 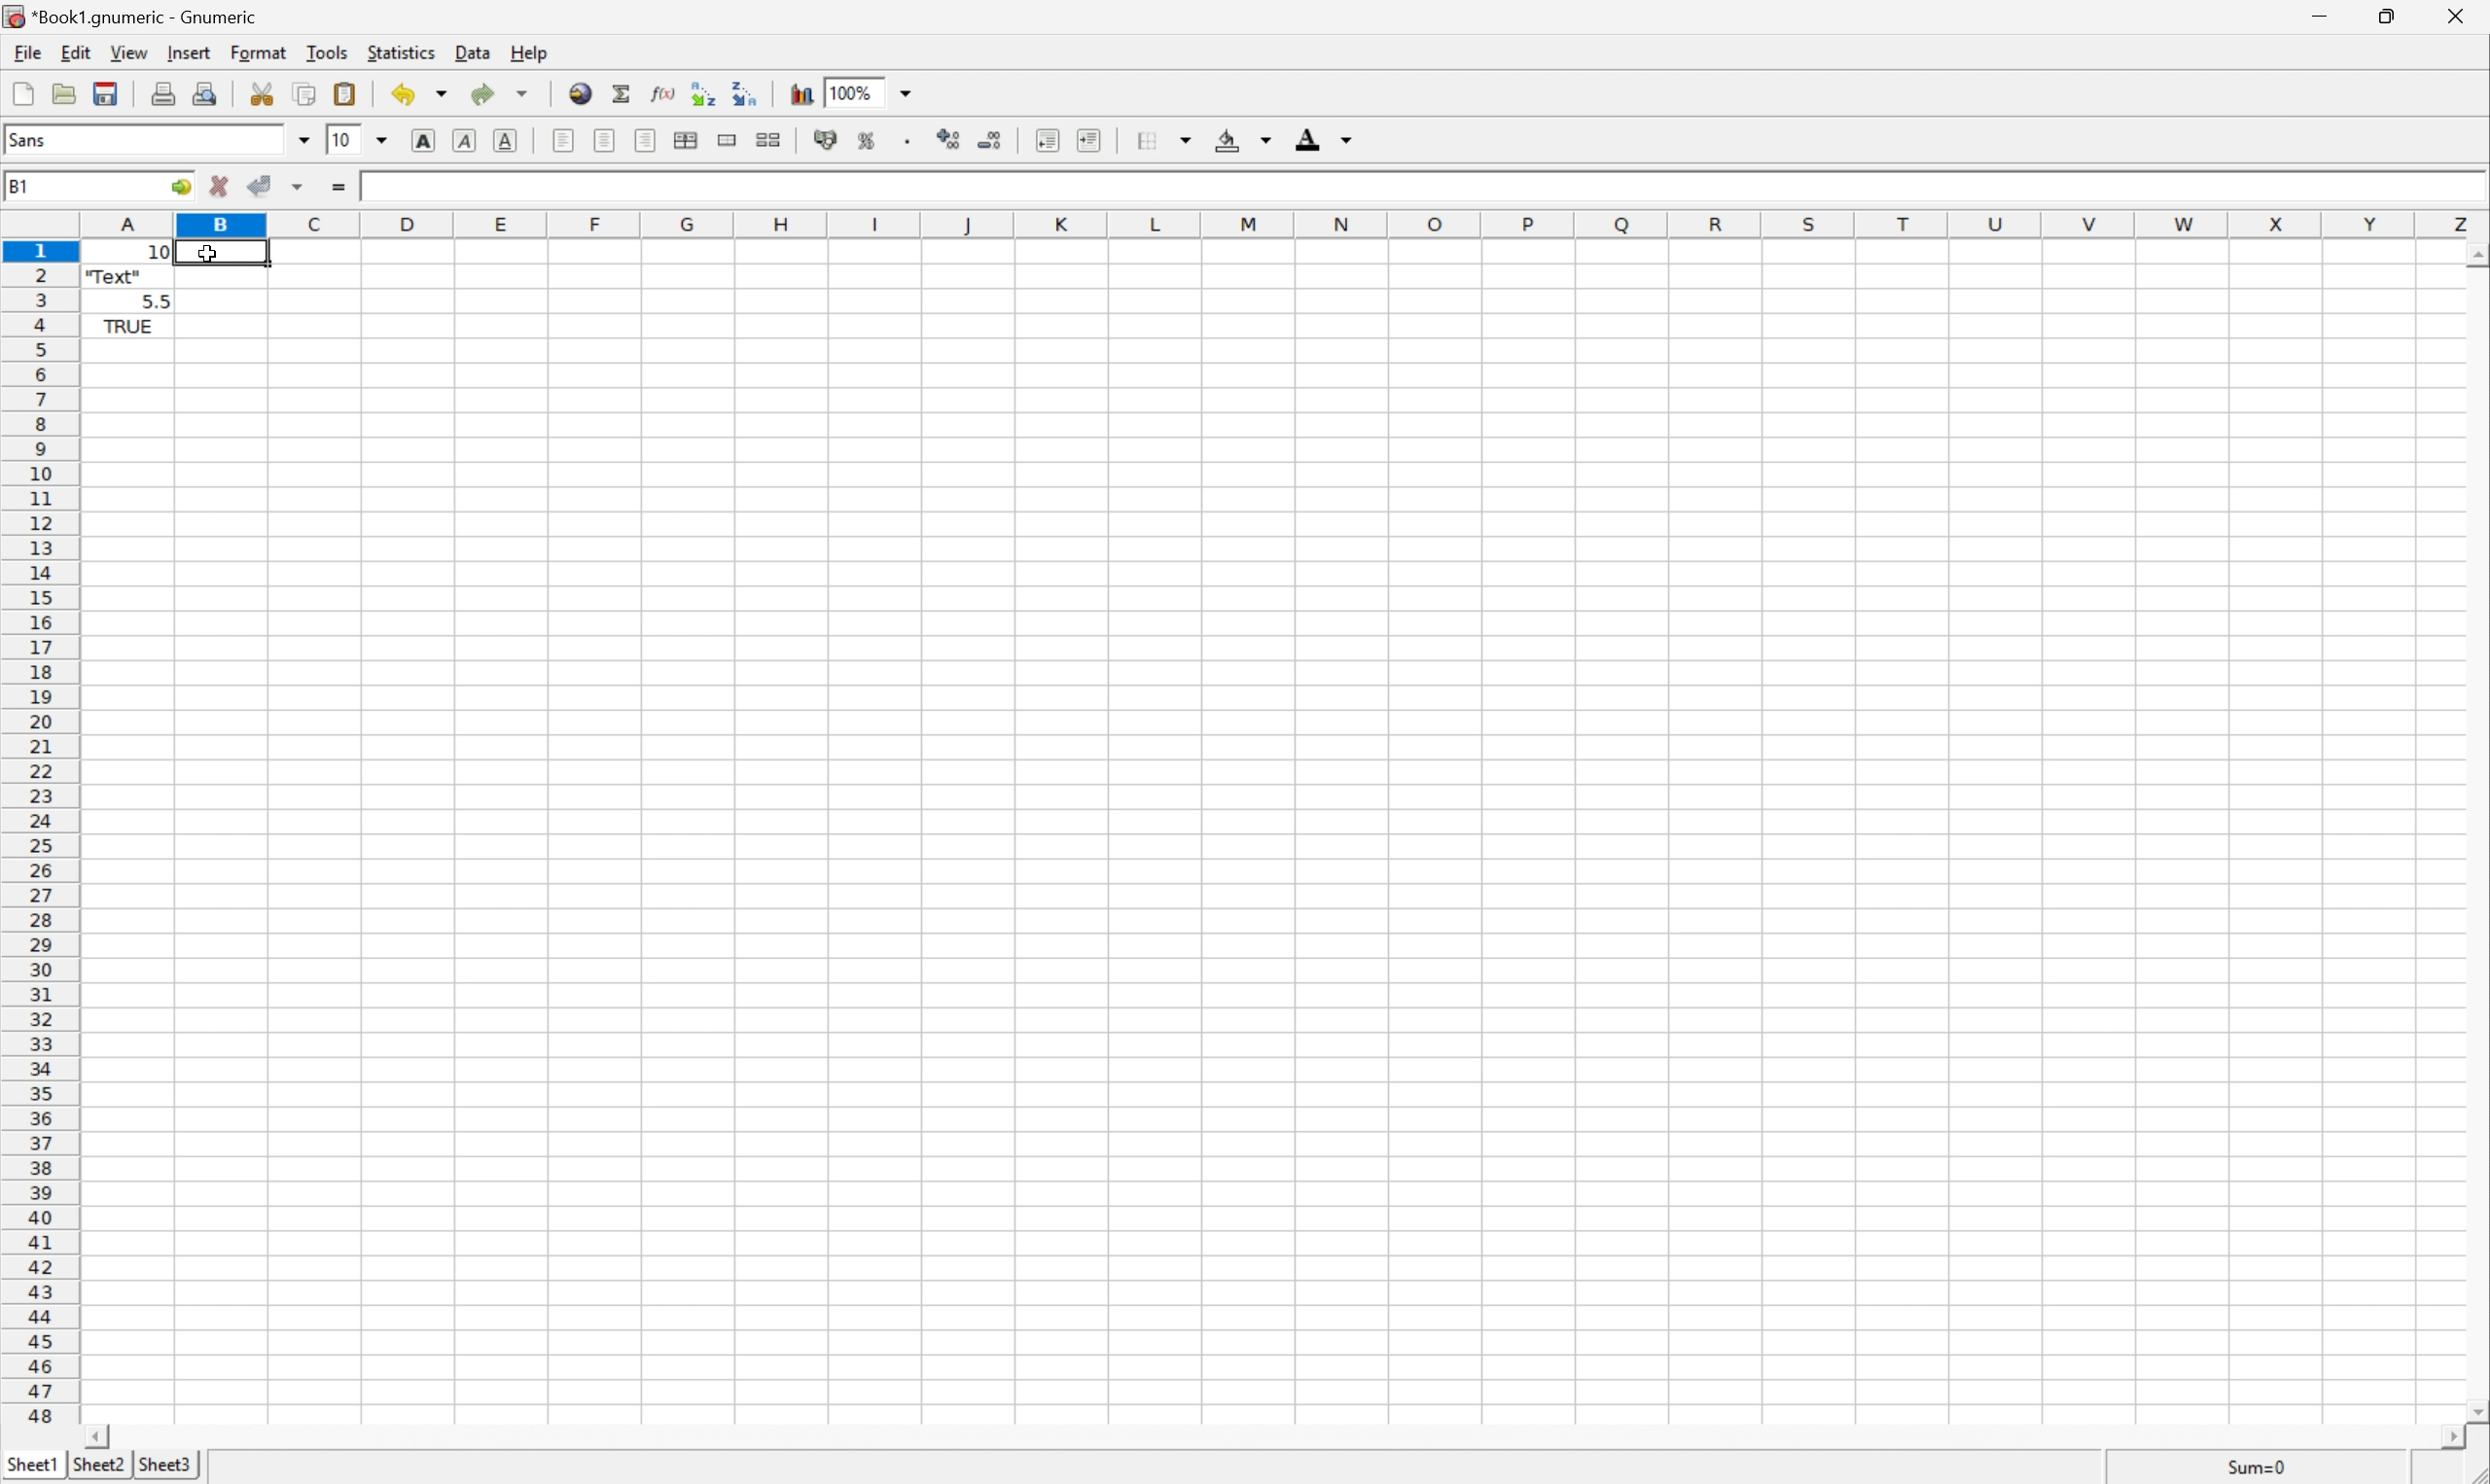 What do you see at coordinates (950, 140) in the screenshot?
I see `Increase number of decimals displayed` at bounding box center [950, 140].